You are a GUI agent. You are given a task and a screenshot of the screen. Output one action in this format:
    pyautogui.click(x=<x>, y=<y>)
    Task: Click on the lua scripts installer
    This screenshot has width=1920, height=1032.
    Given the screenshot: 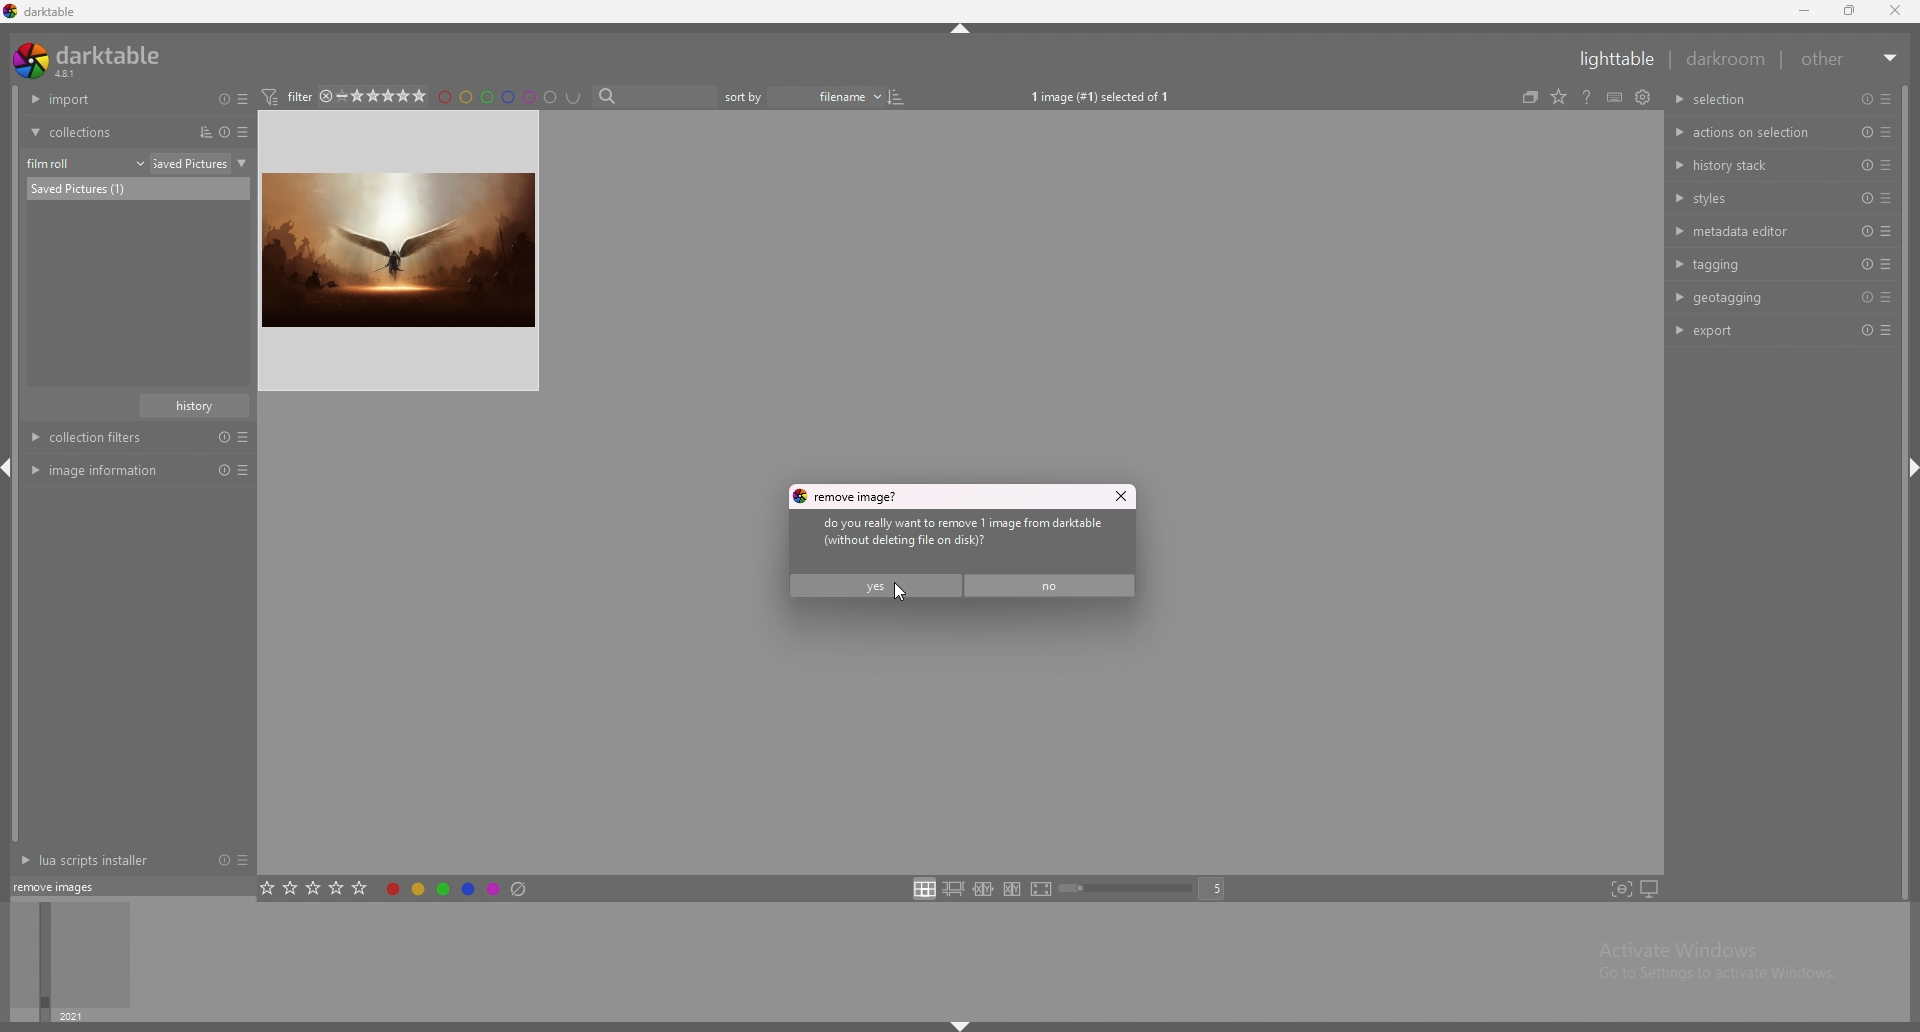 What is the action you would take?
    pyautogui.click(x=83, y=885)
    